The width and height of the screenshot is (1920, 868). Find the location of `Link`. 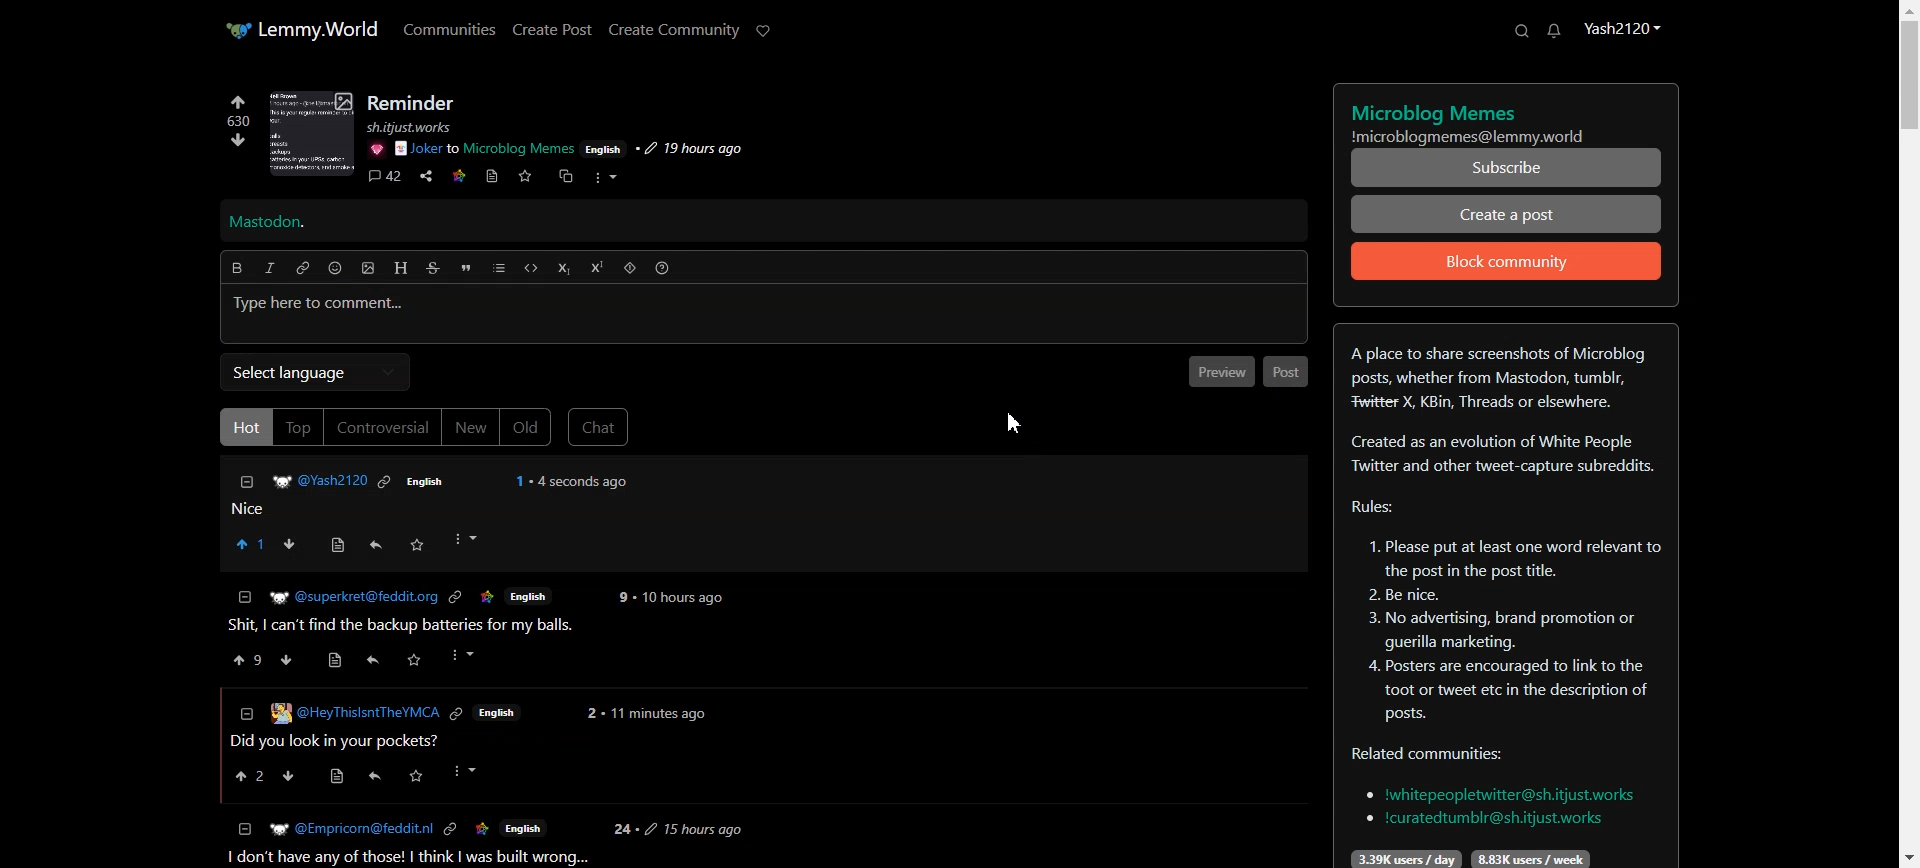

Link is located at coordinates (453, 714).